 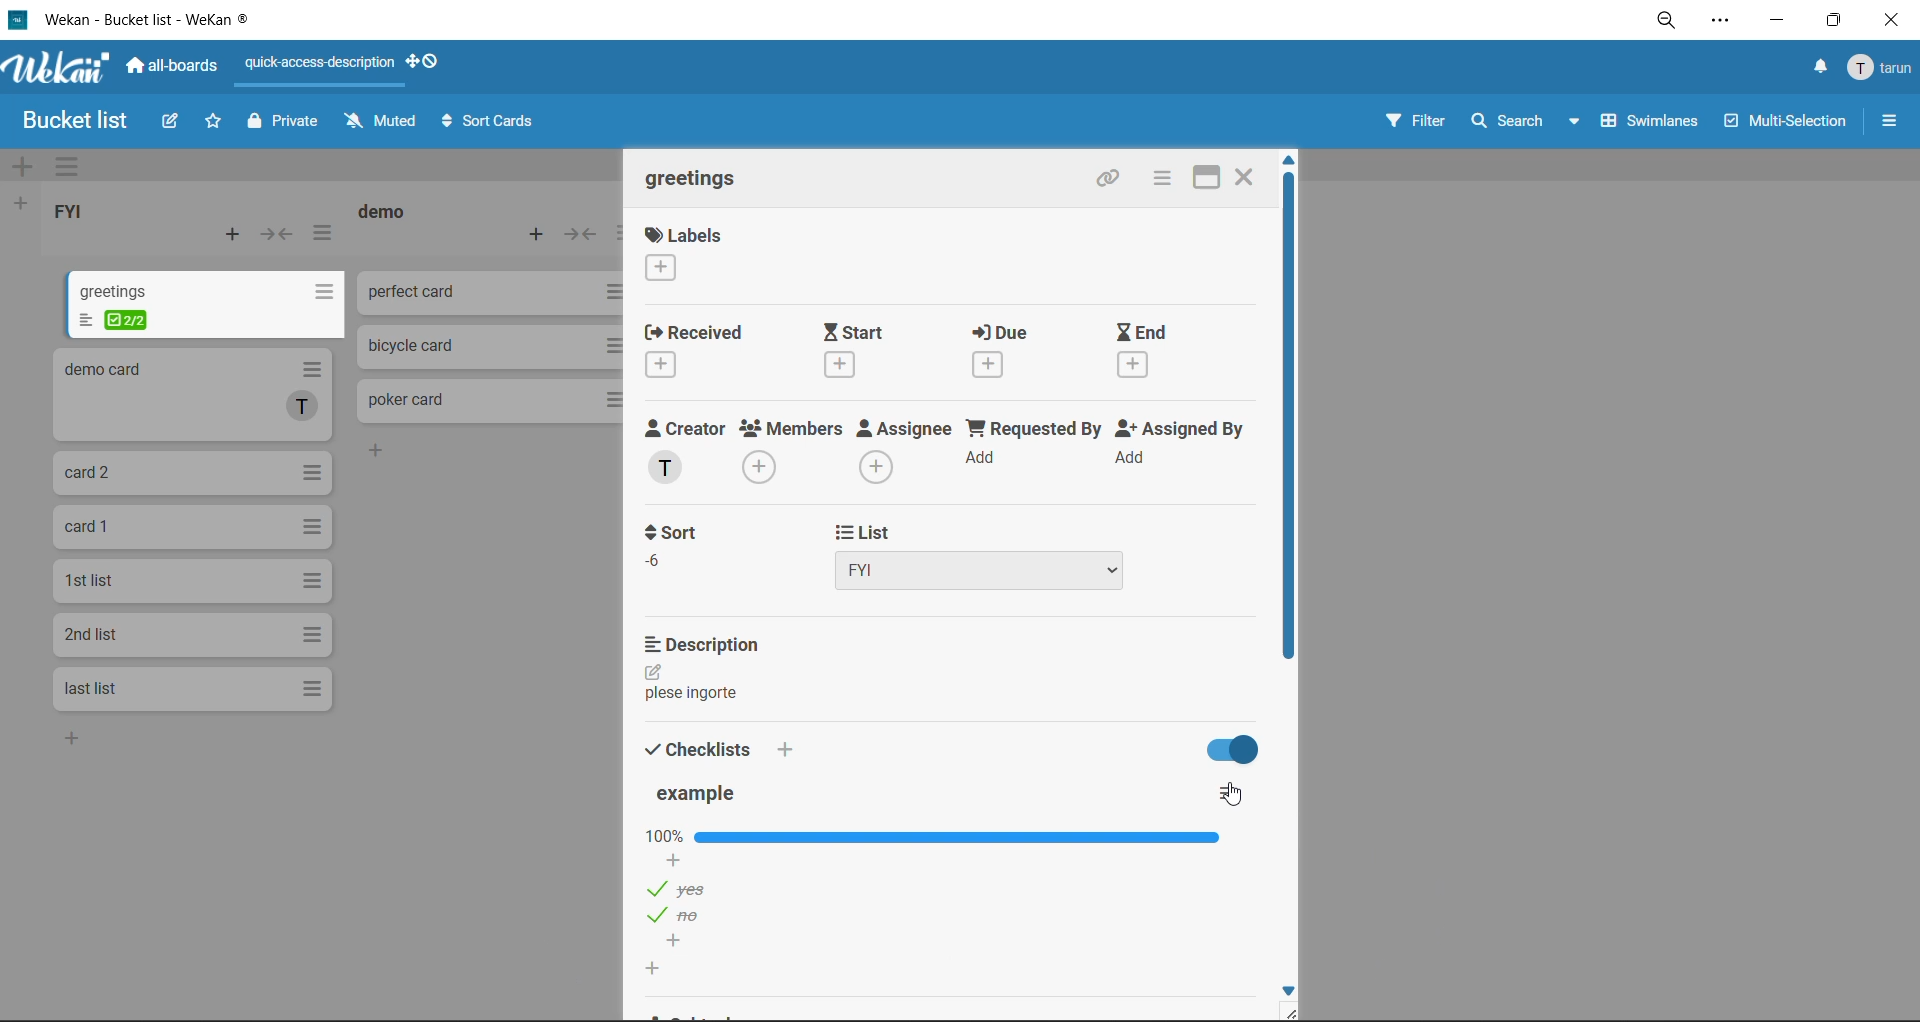 I want to click on close, so click(x=1895, y=18).